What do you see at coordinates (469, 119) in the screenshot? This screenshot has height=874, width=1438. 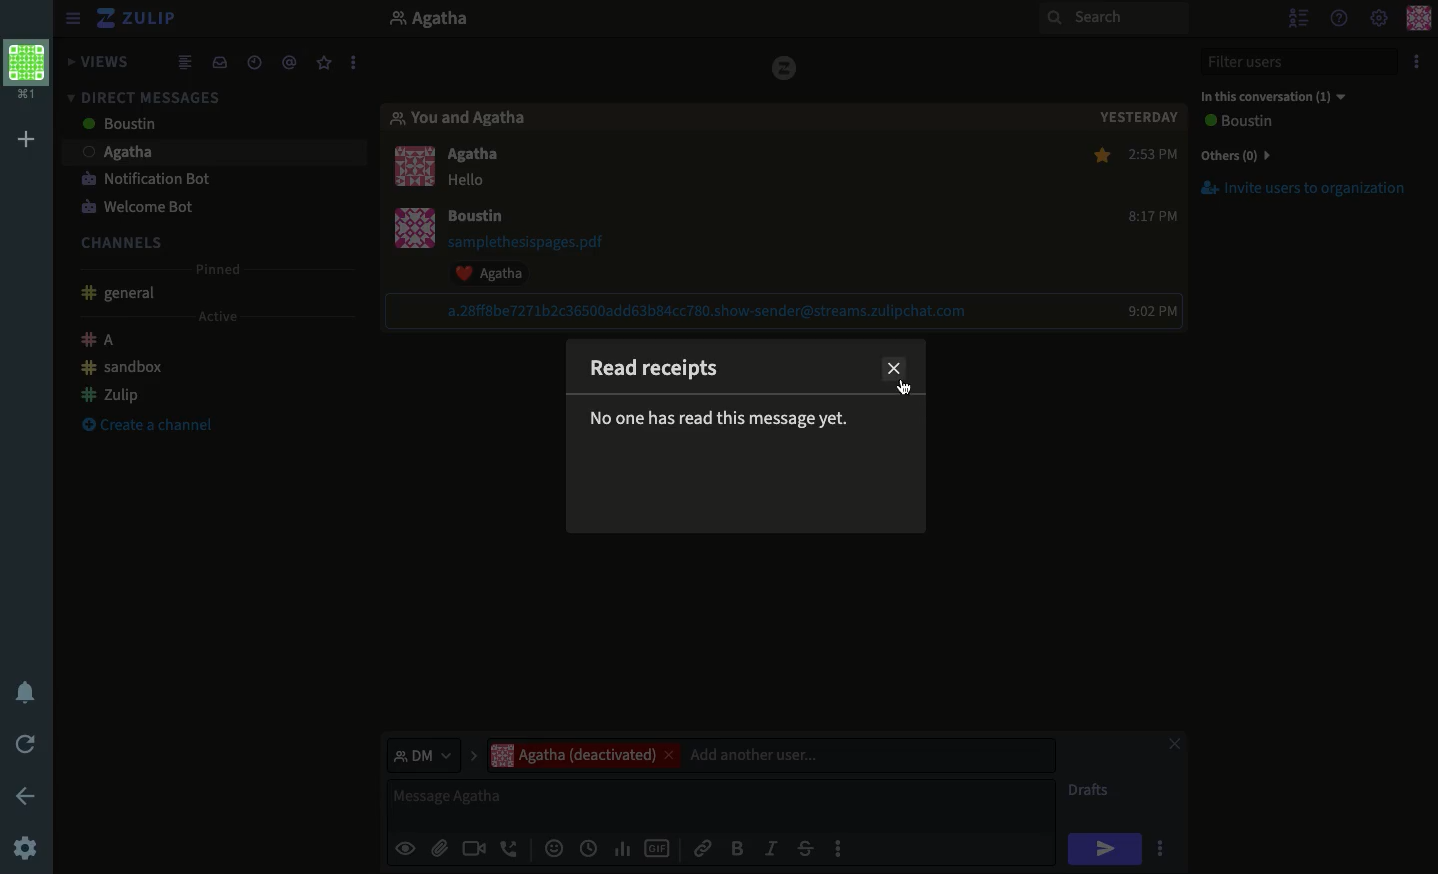 I see `You and user` at bounding box center [469, 119].